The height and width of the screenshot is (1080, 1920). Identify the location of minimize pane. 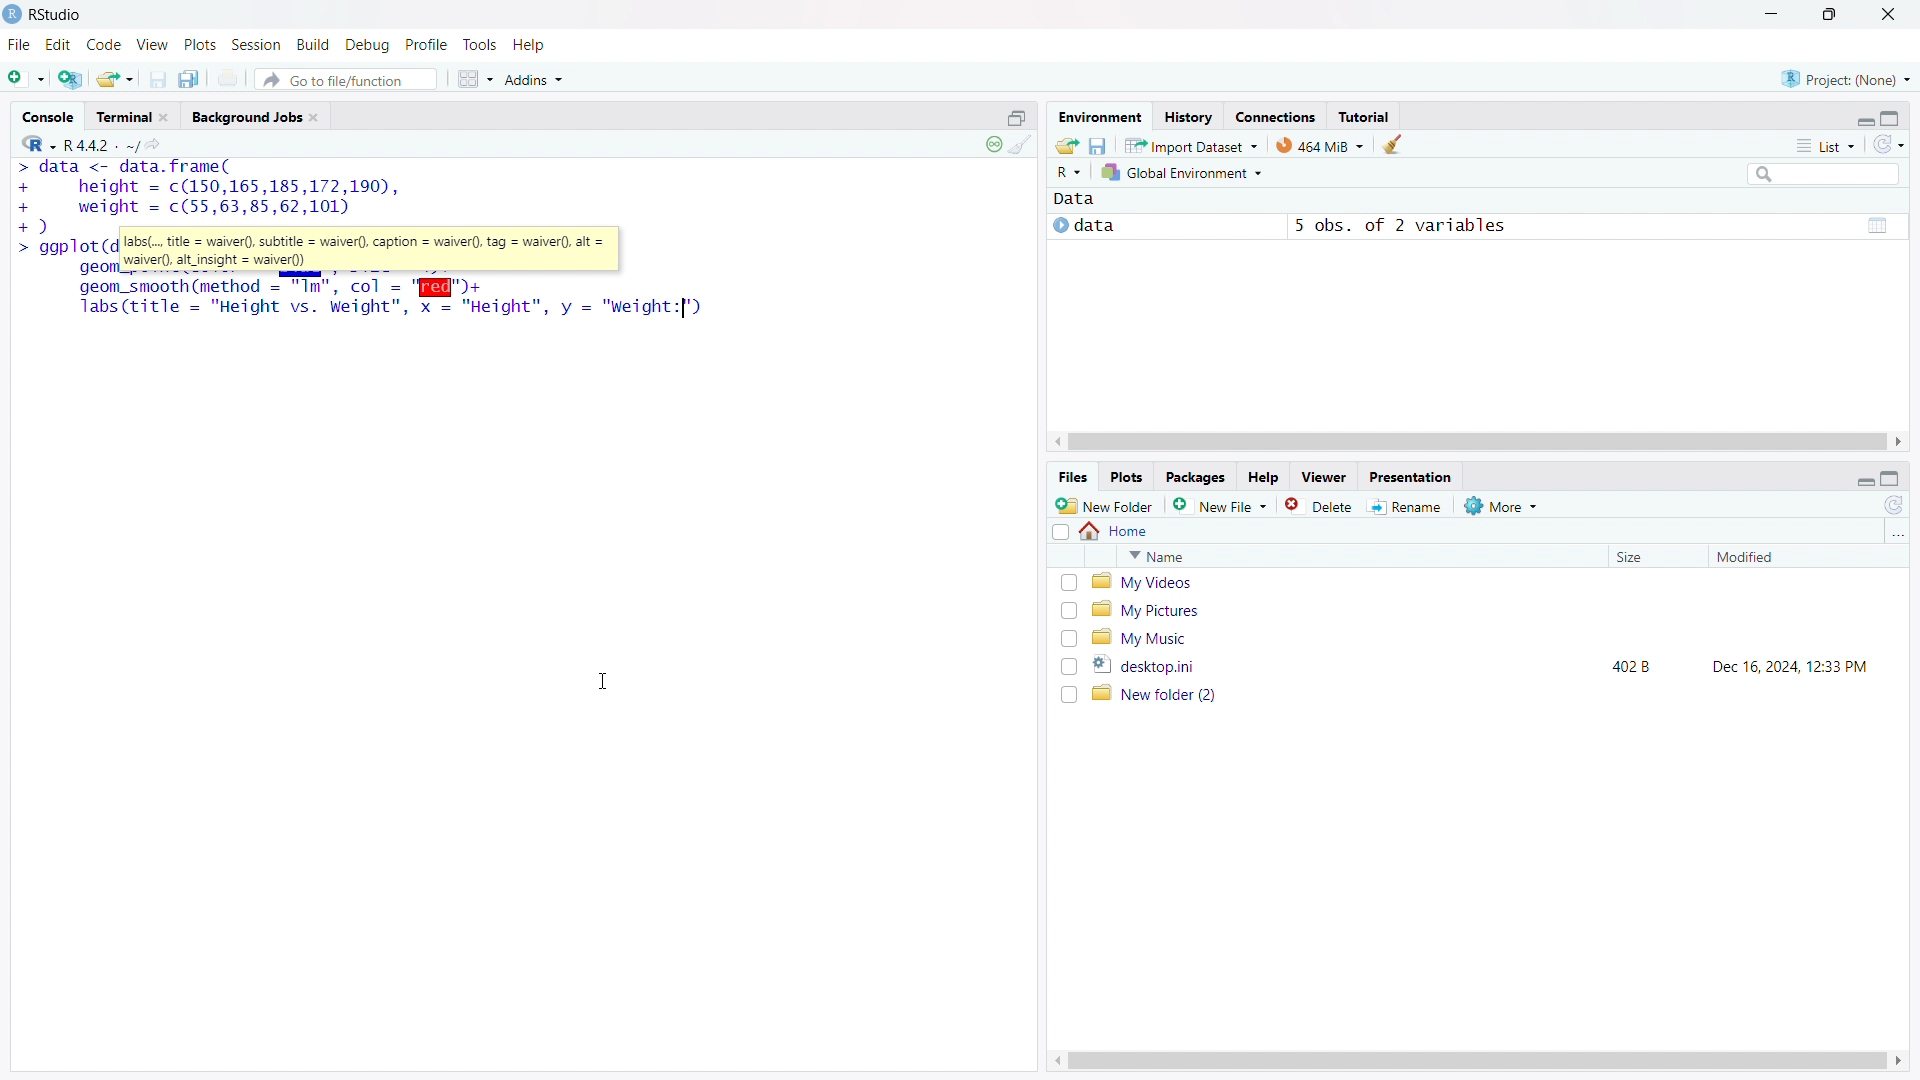
(1865, 478).